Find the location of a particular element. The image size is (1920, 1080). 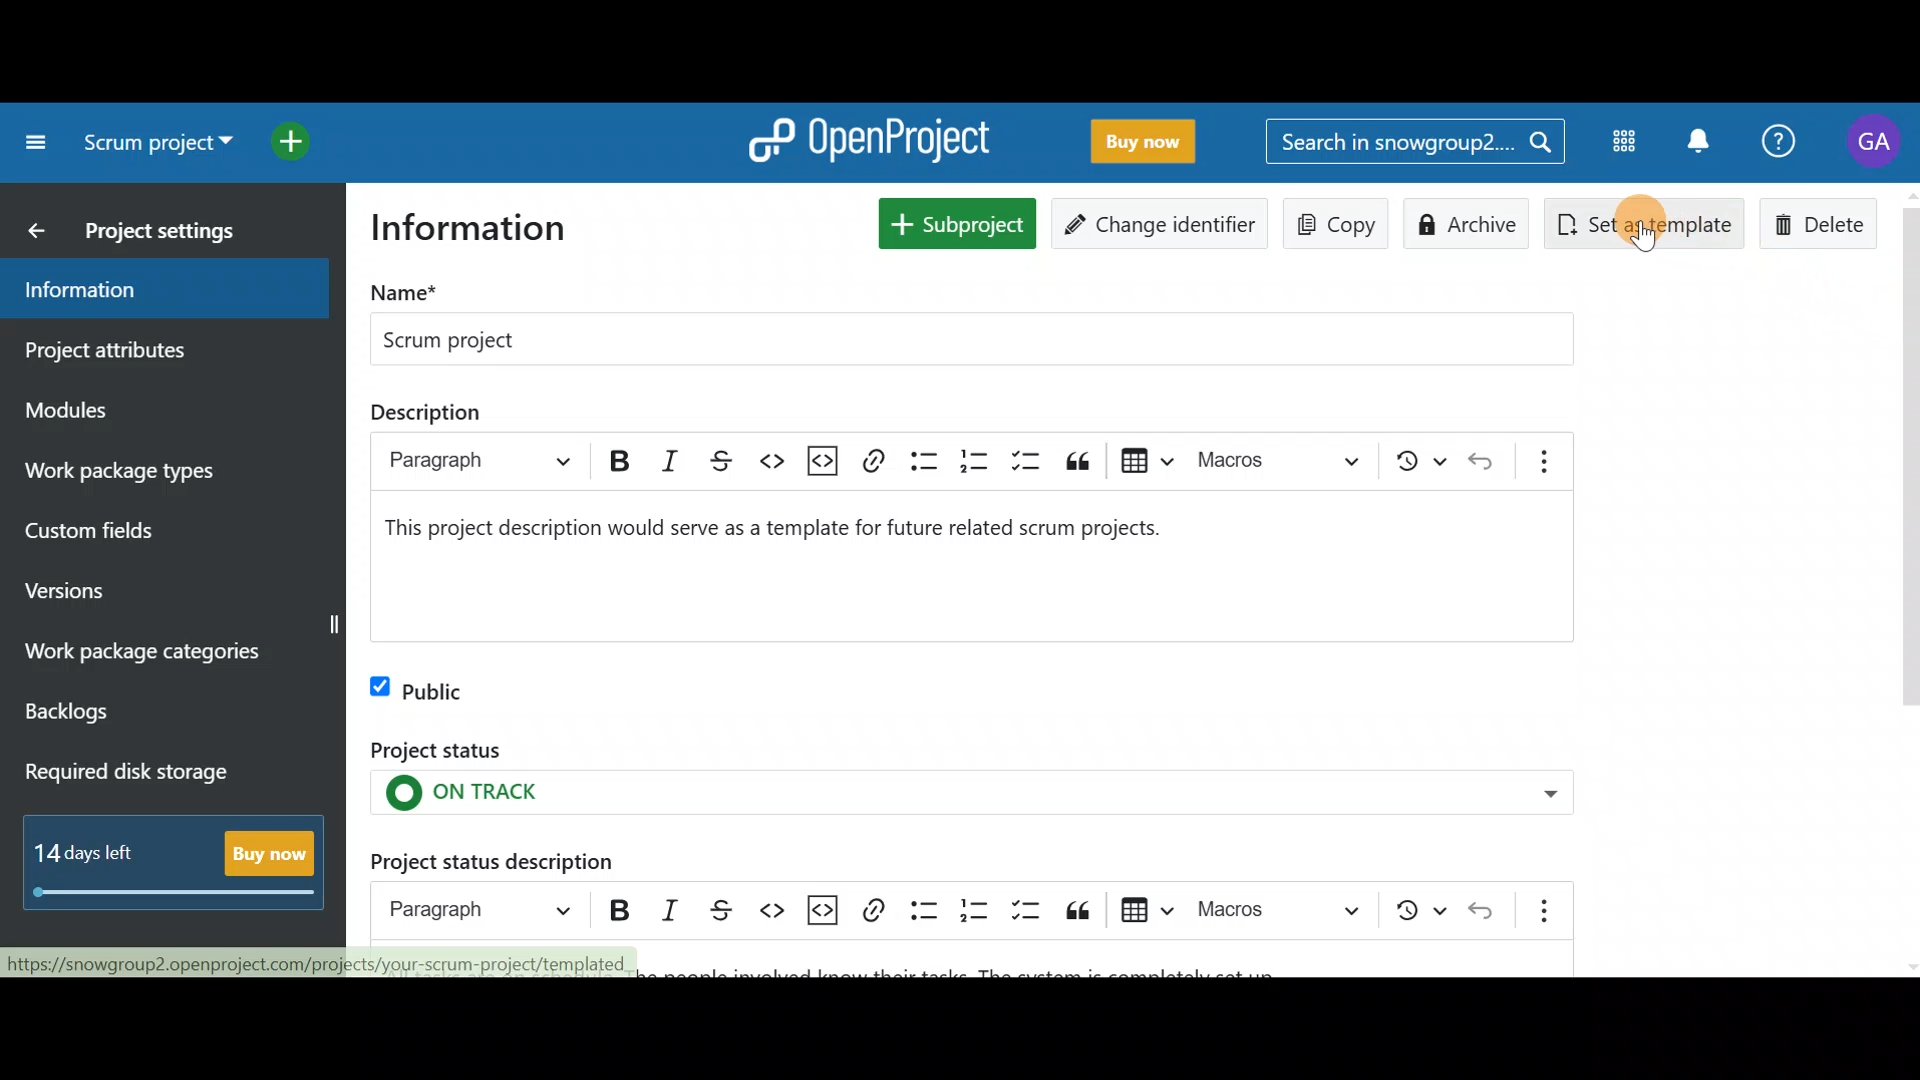

Choose macro is located at coordinates (1274, 912).